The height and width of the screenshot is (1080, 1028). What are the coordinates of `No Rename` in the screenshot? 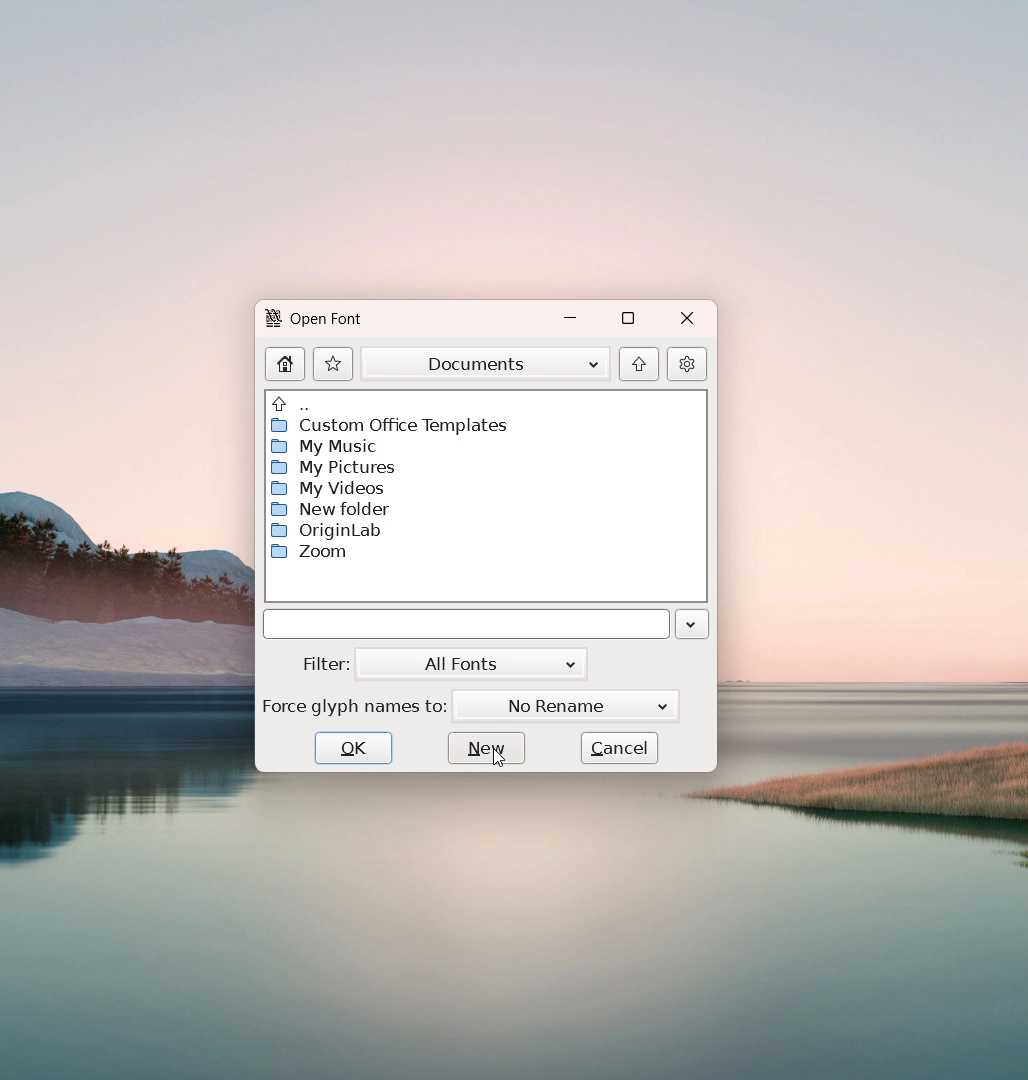 It's located at (566, 706).